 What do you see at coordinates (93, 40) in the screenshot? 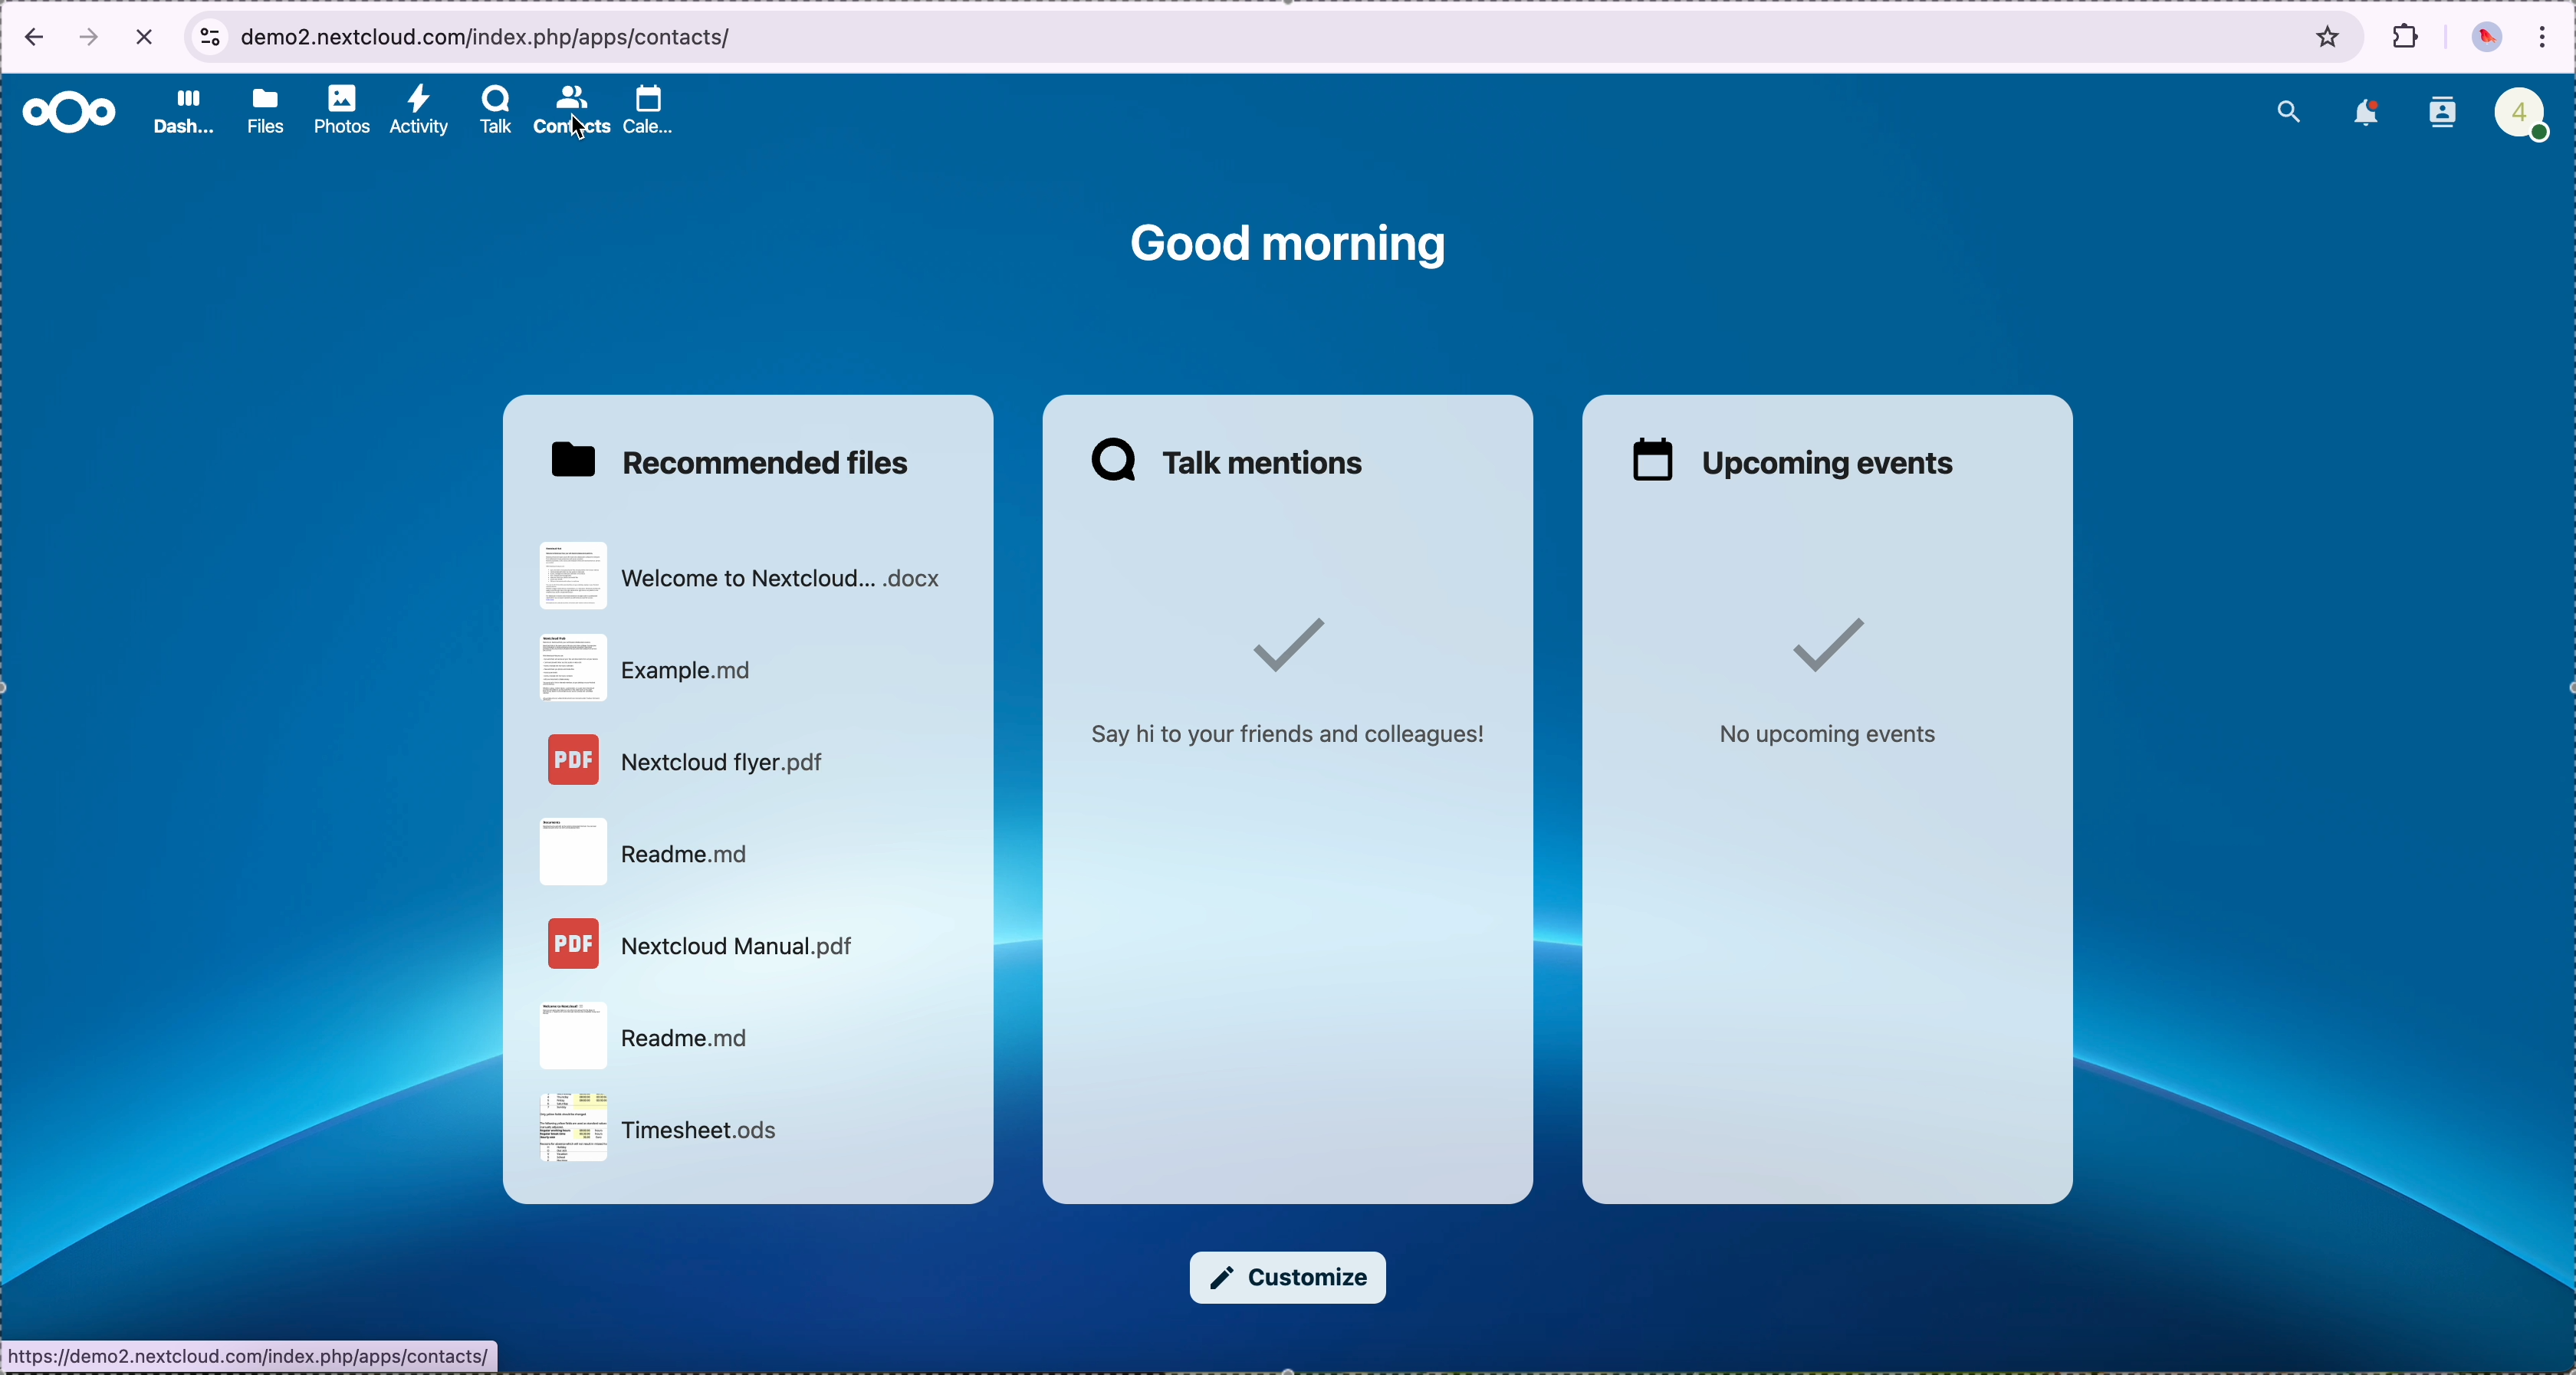
I see `navigate foward` at bounding box center [93, 40].